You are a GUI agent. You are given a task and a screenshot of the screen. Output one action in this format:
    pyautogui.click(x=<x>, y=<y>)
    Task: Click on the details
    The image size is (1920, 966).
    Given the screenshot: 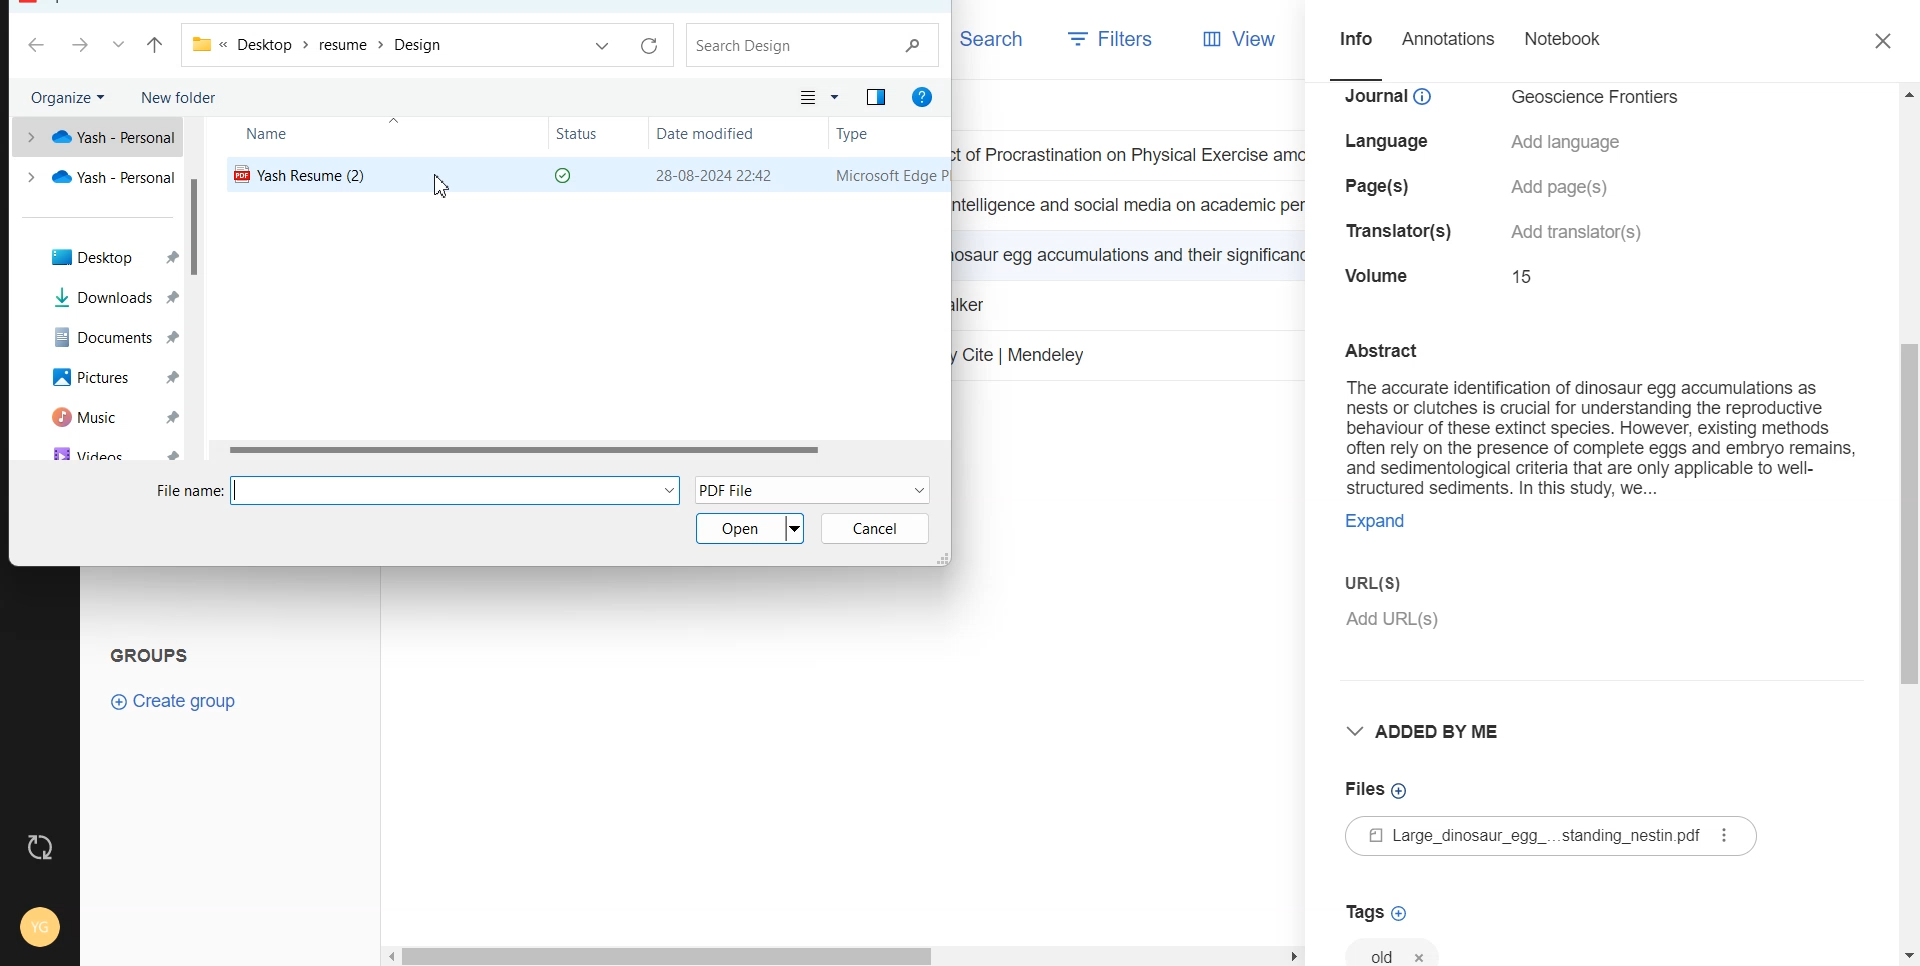 What is the action you would take?
    pyautogui.click(x=1379, y=187)
    